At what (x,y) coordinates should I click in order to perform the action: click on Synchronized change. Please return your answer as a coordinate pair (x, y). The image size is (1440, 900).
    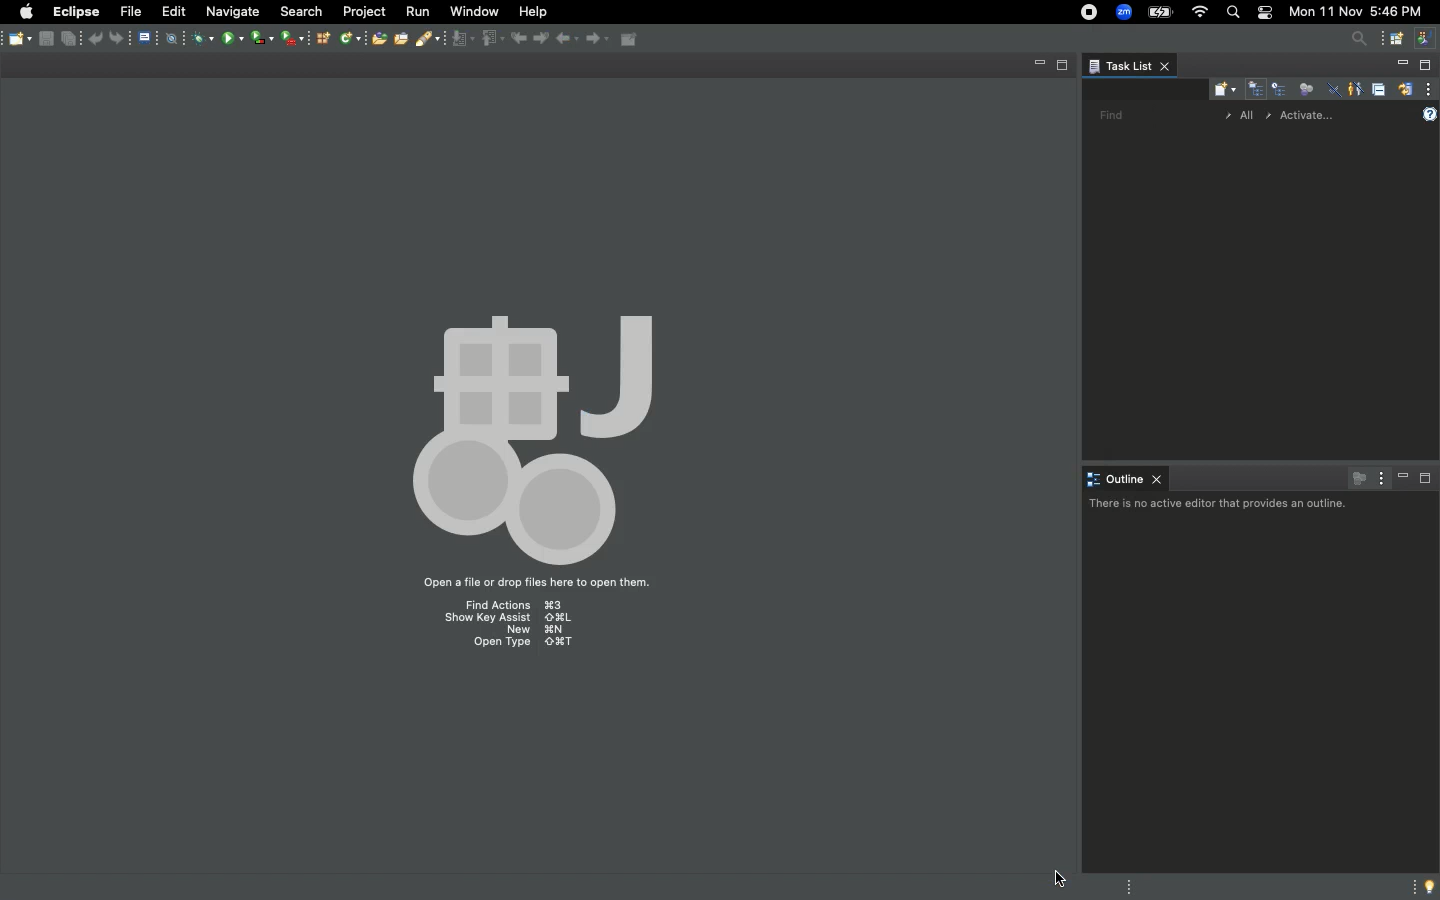
    Looking at the image, I should click on (1405, 87).